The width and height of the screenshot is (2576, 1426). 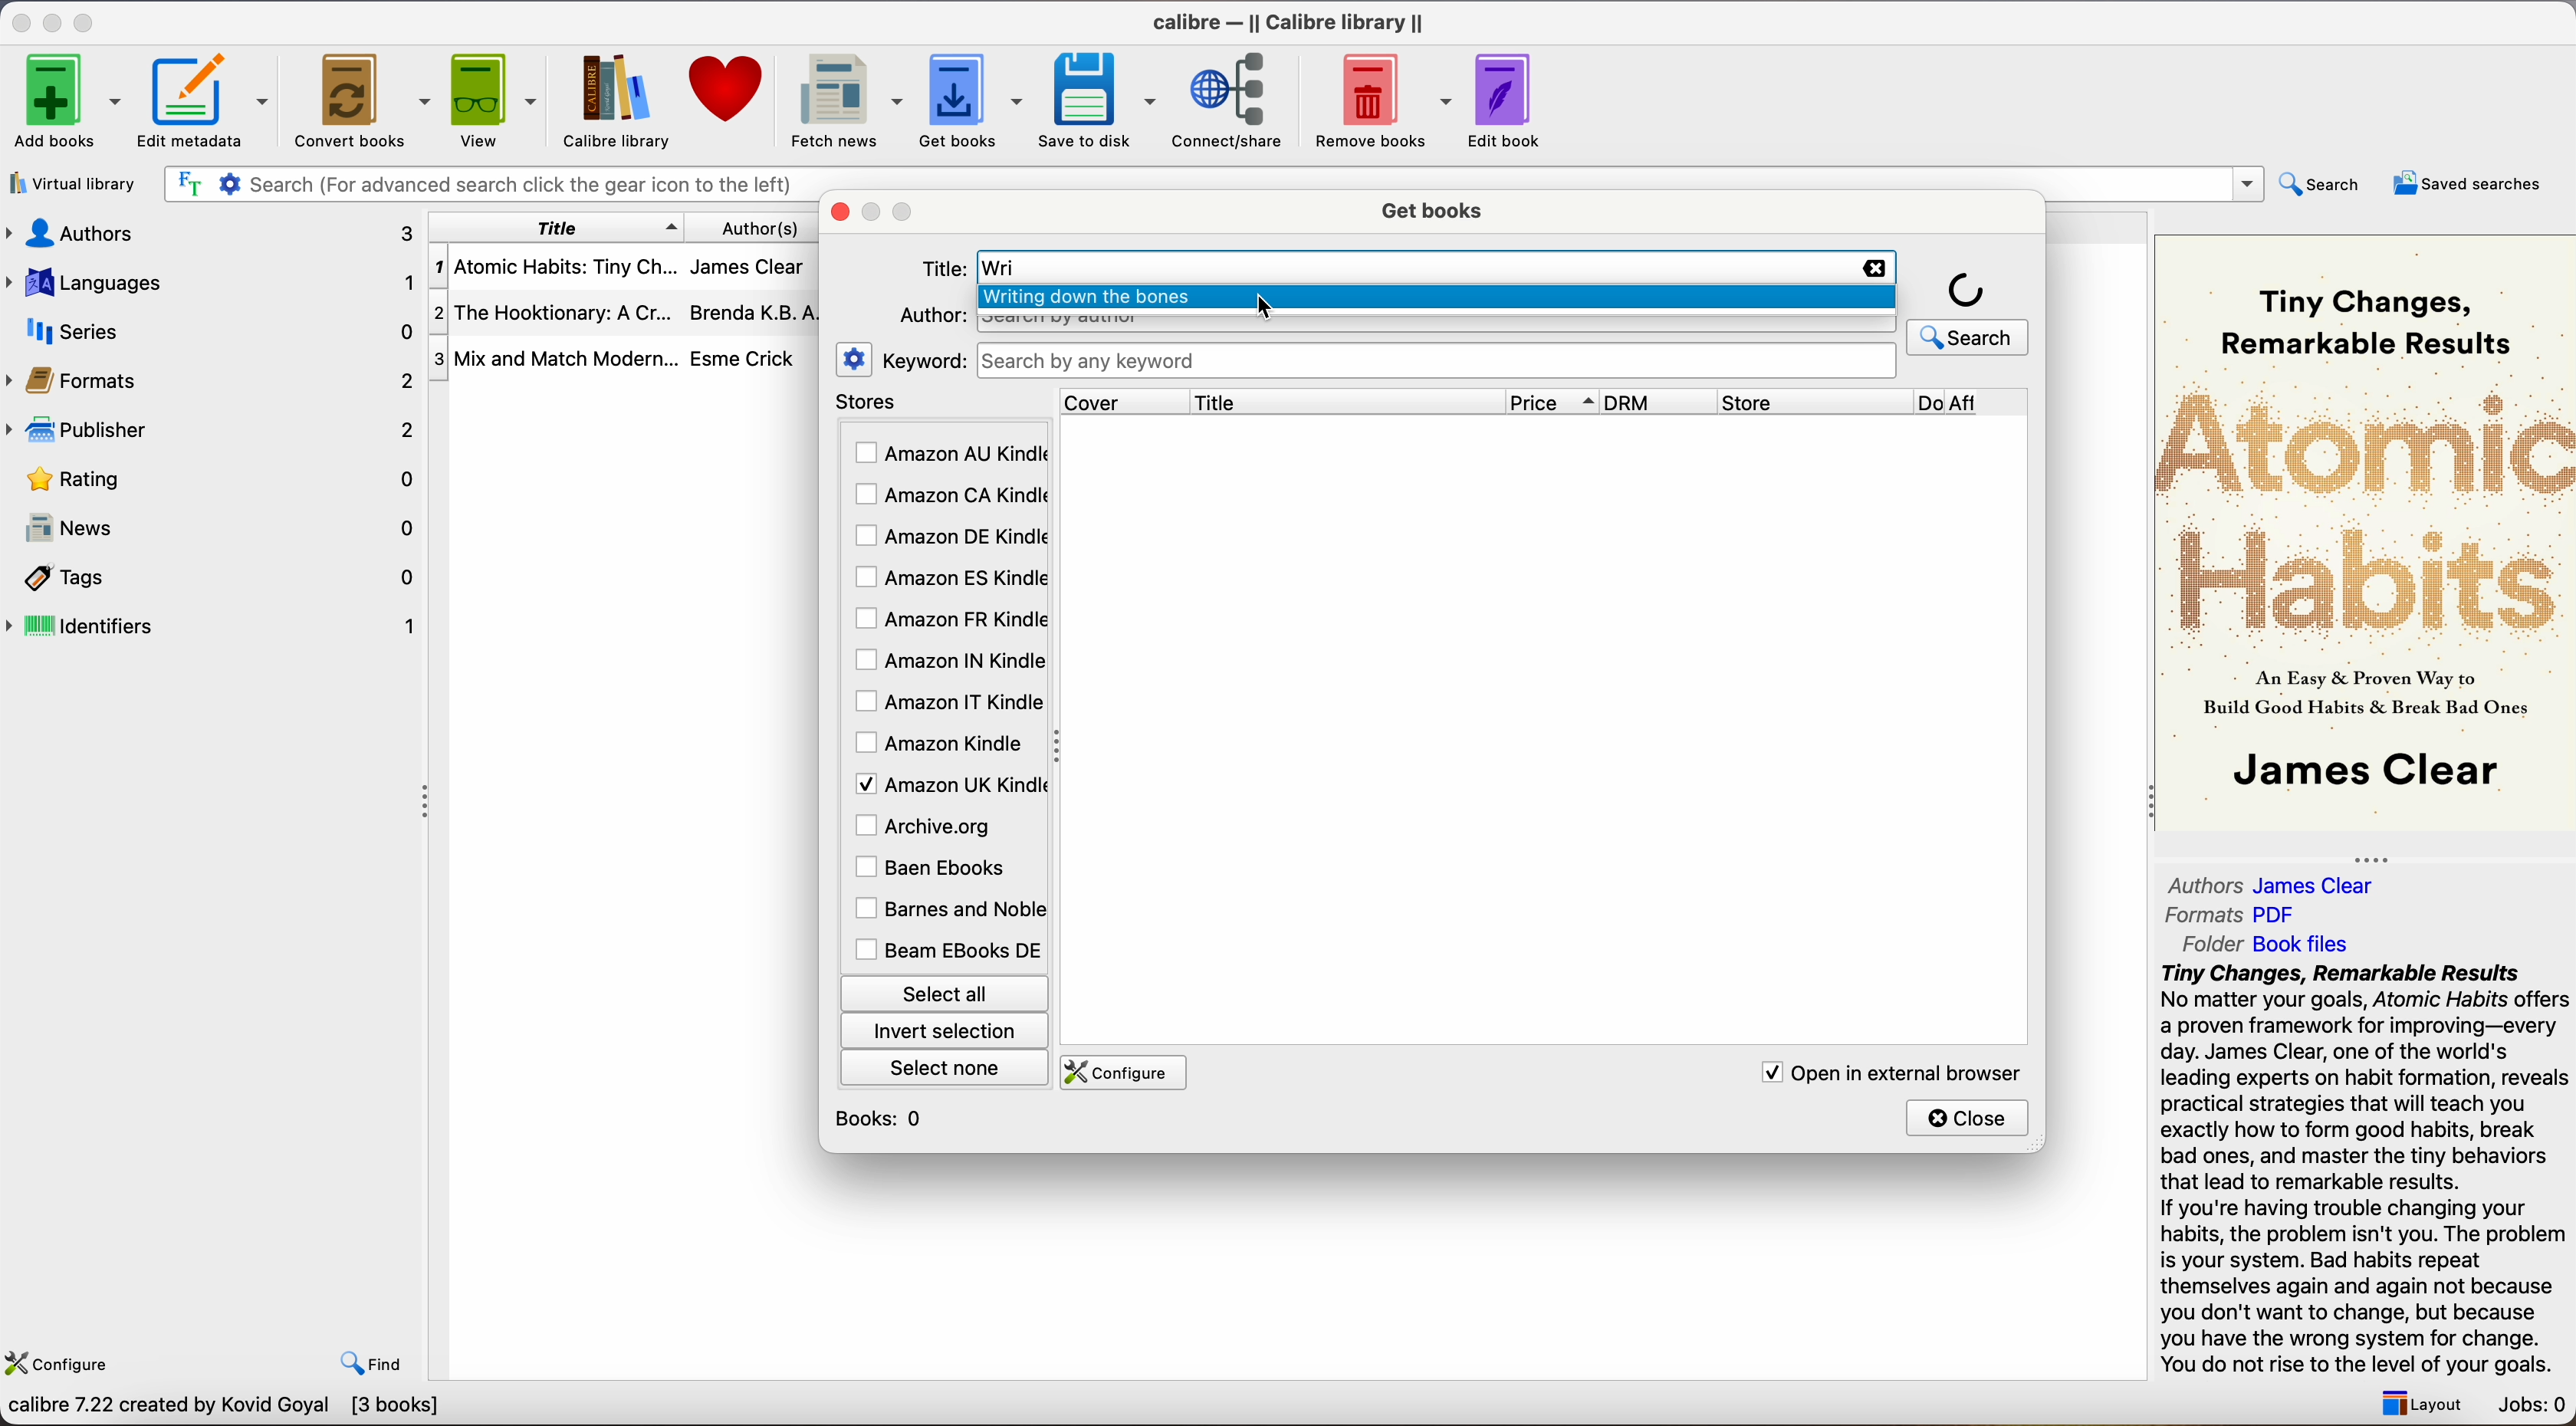 What do you see at coordinates (948, 578) in the screenshot?
I see `Amazon ES Kindle` at bounding box center [948, 578].